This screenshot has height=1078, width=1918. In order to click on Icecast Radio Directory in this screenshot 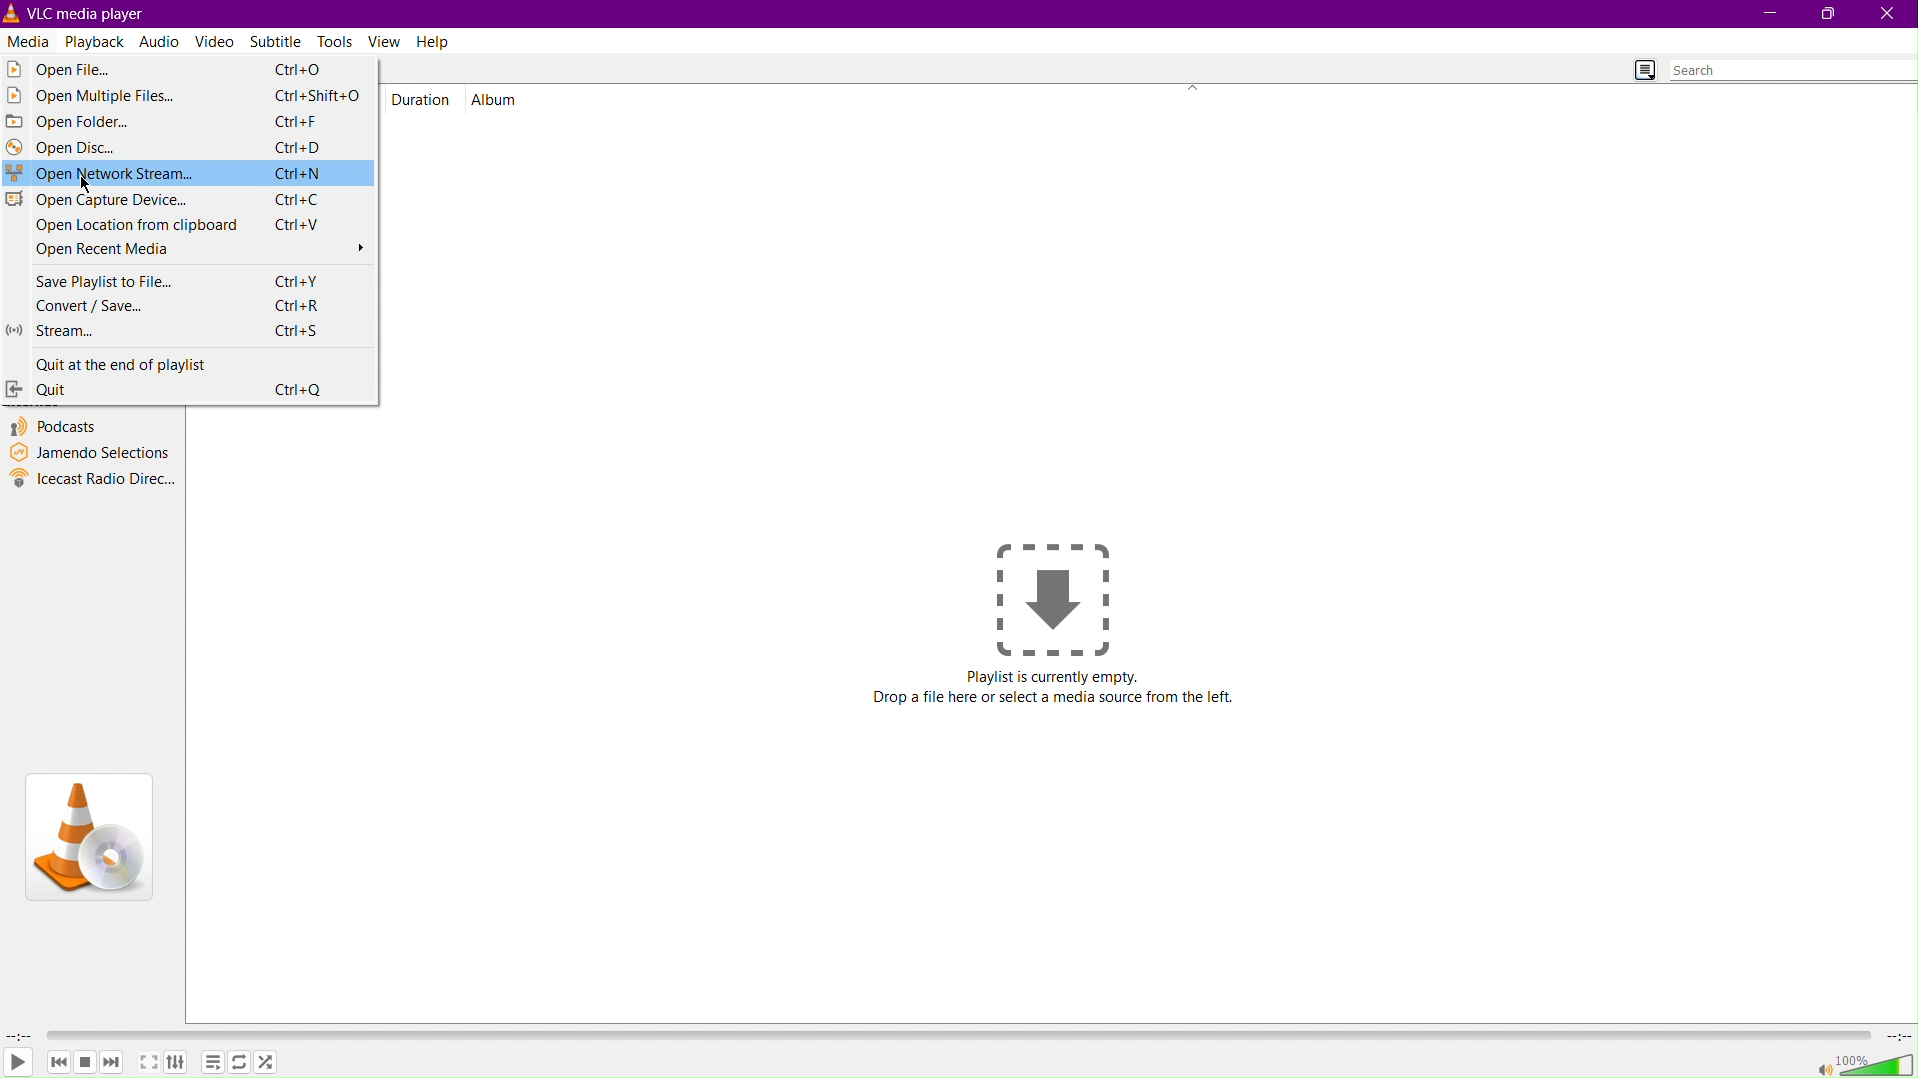, I will do `click(92, 480)`.